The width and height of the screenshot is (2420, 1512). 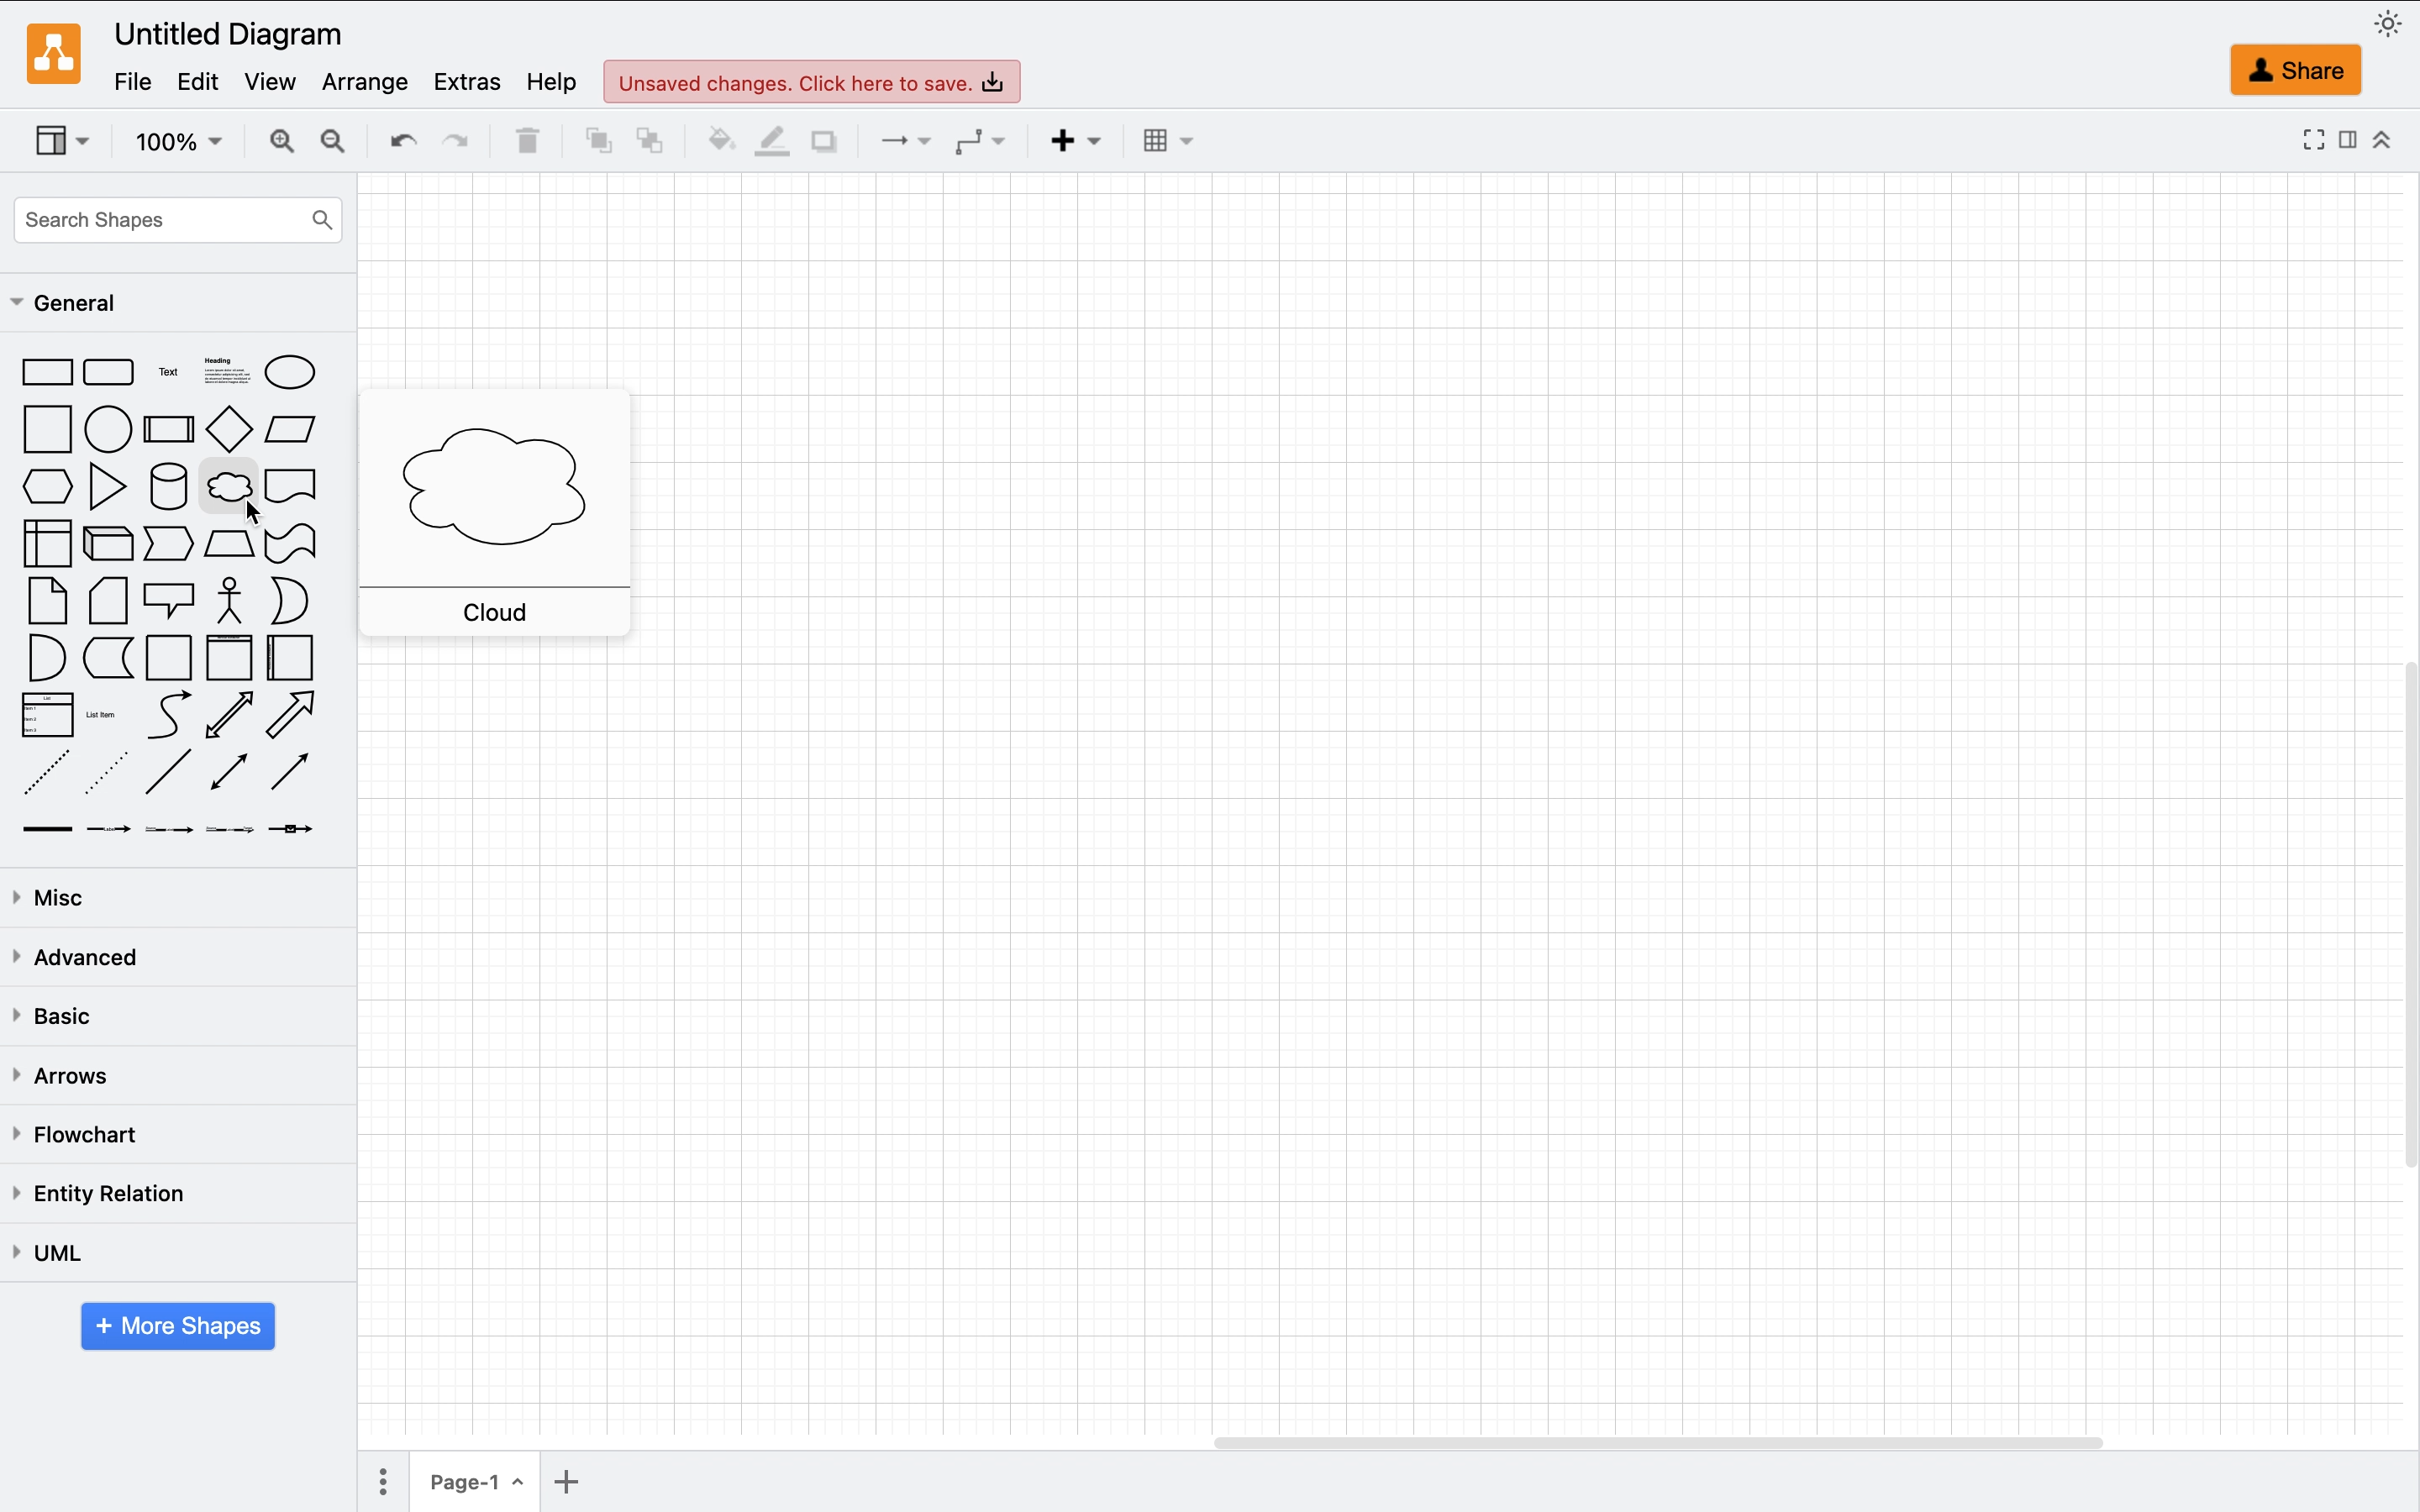 What do you see at coordinates (164, 717) in the screenshot?
I see `curve` at bounding box center [164, 717].